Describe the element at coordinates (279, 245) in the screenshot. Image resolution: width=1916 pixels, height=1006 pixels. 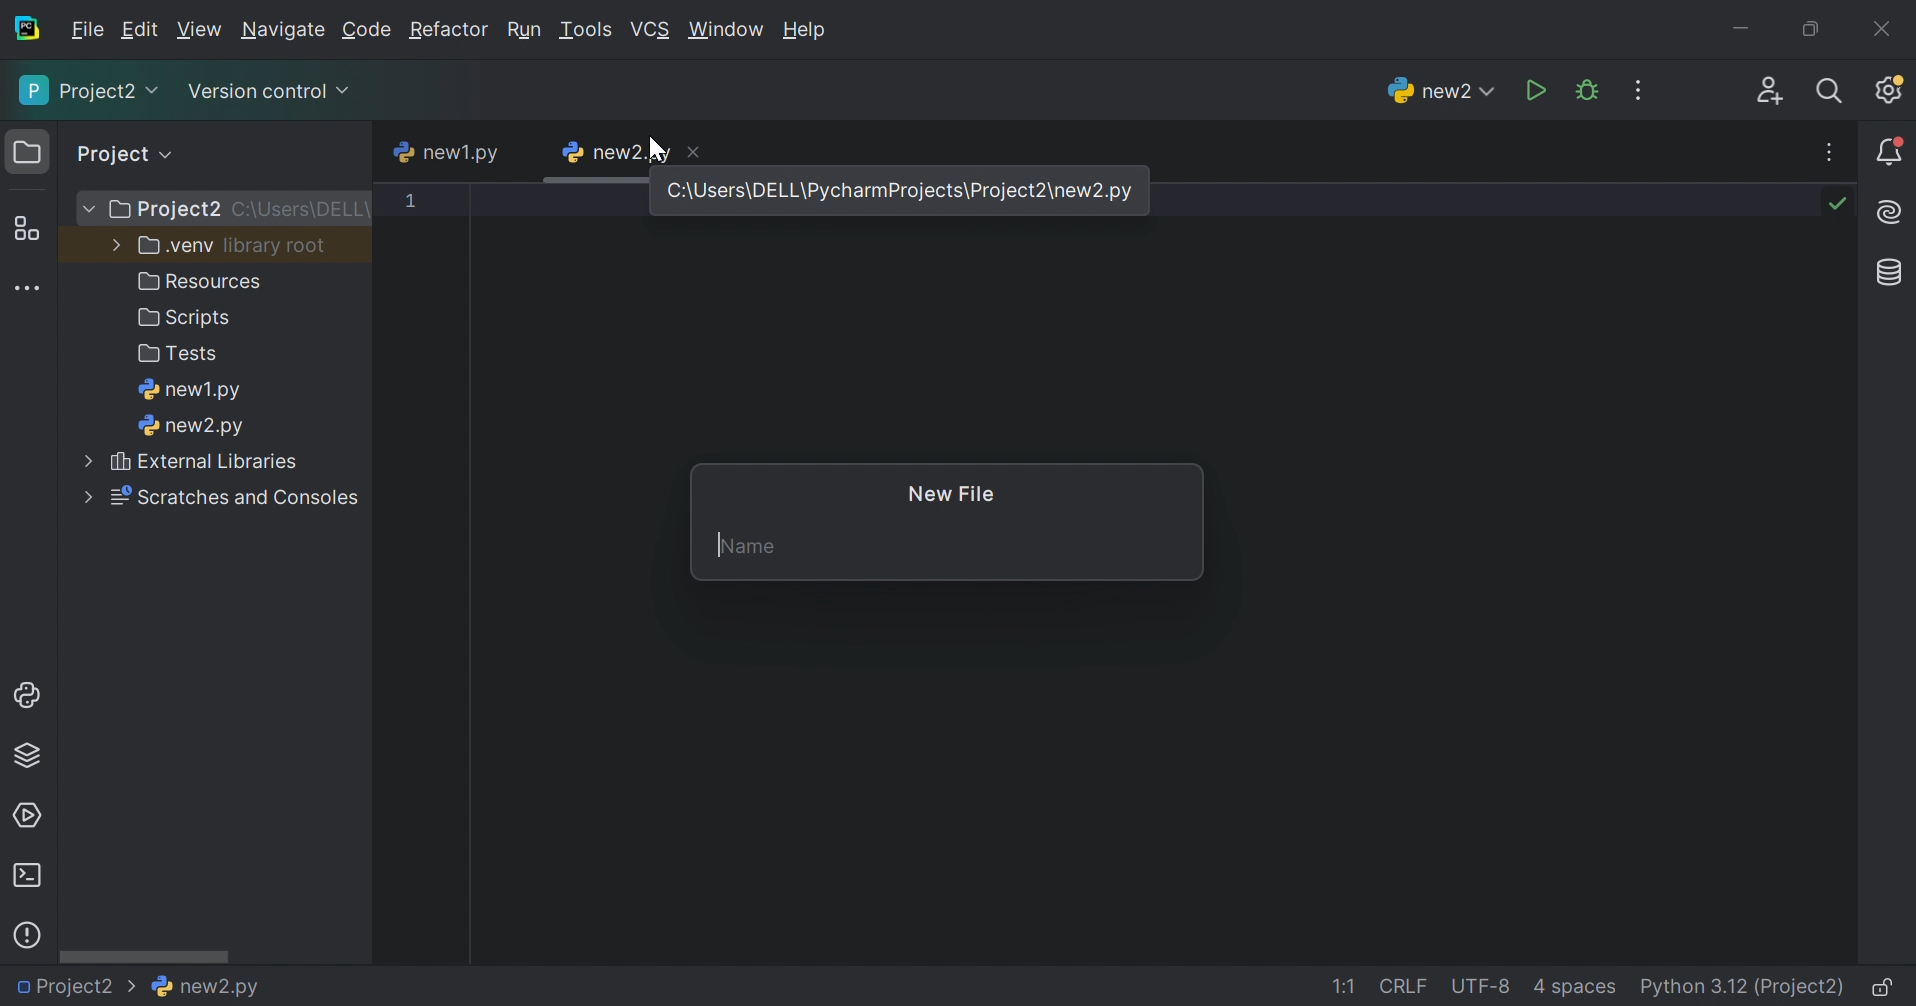
I see `library root` at that location.